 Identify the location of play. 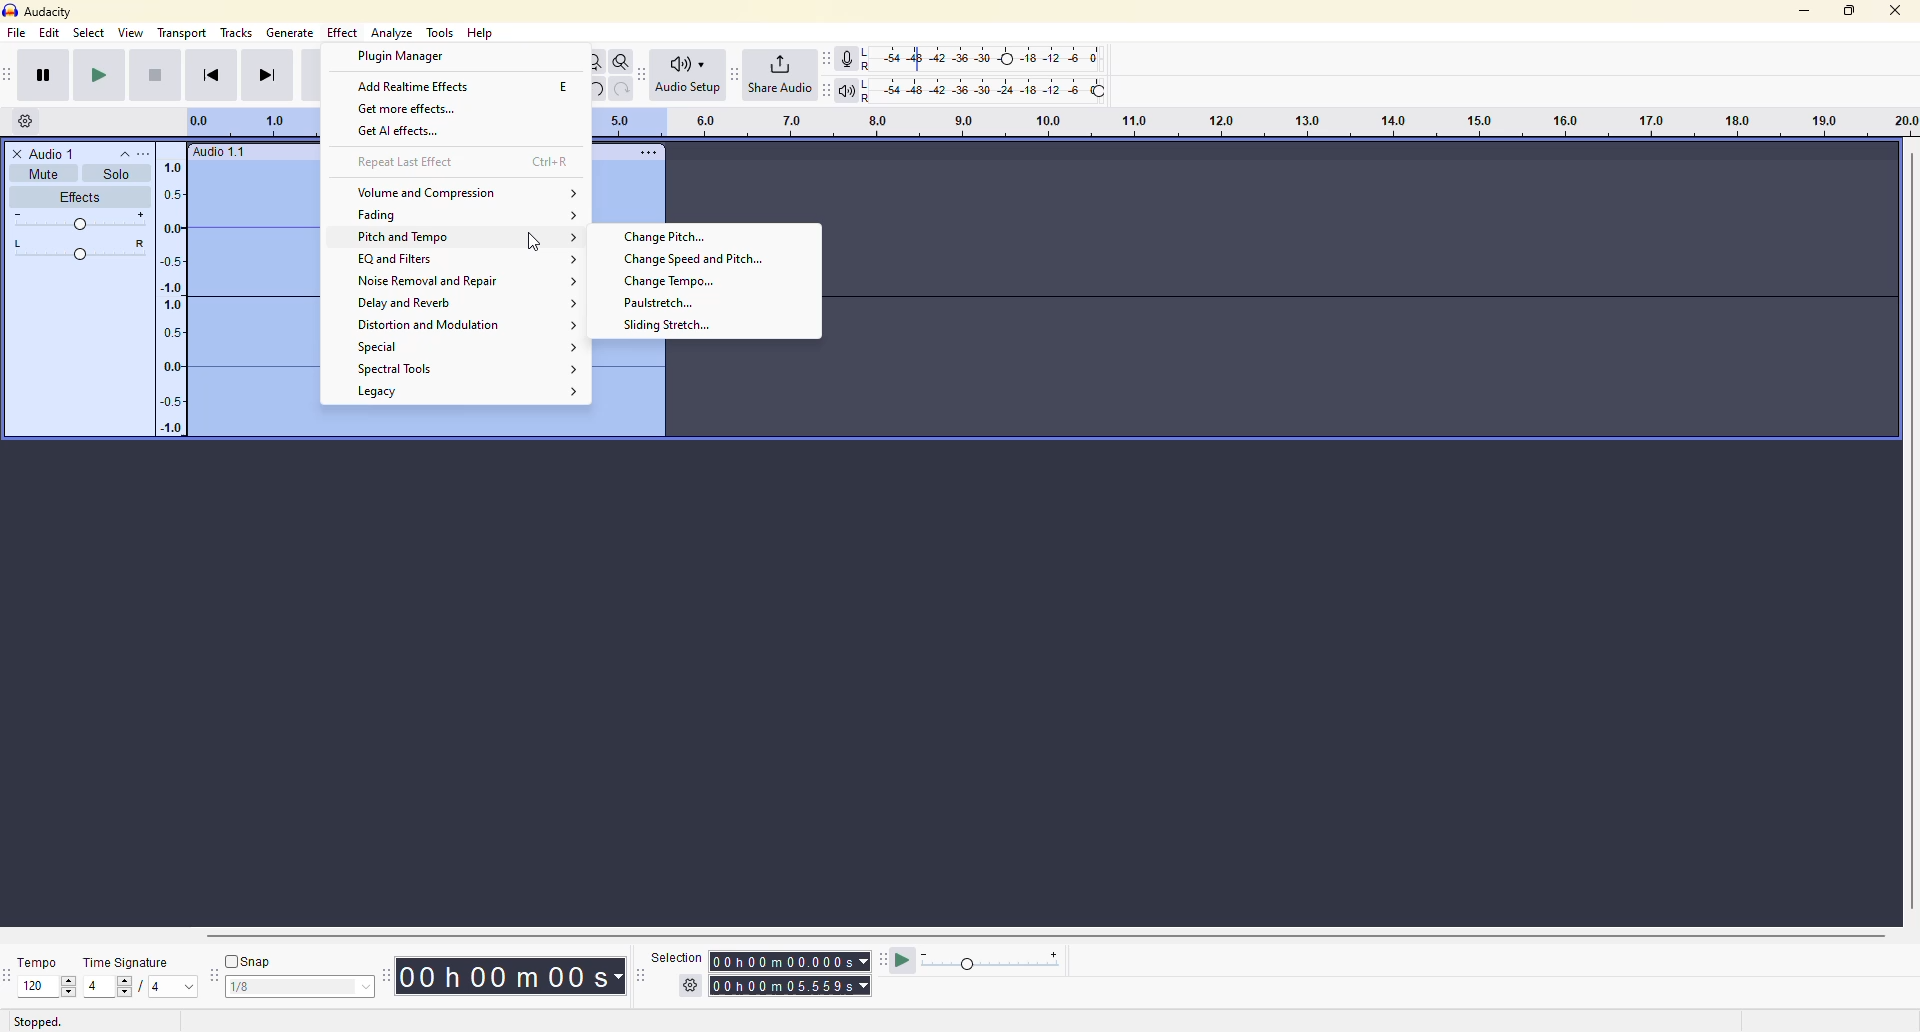
(99, 75).